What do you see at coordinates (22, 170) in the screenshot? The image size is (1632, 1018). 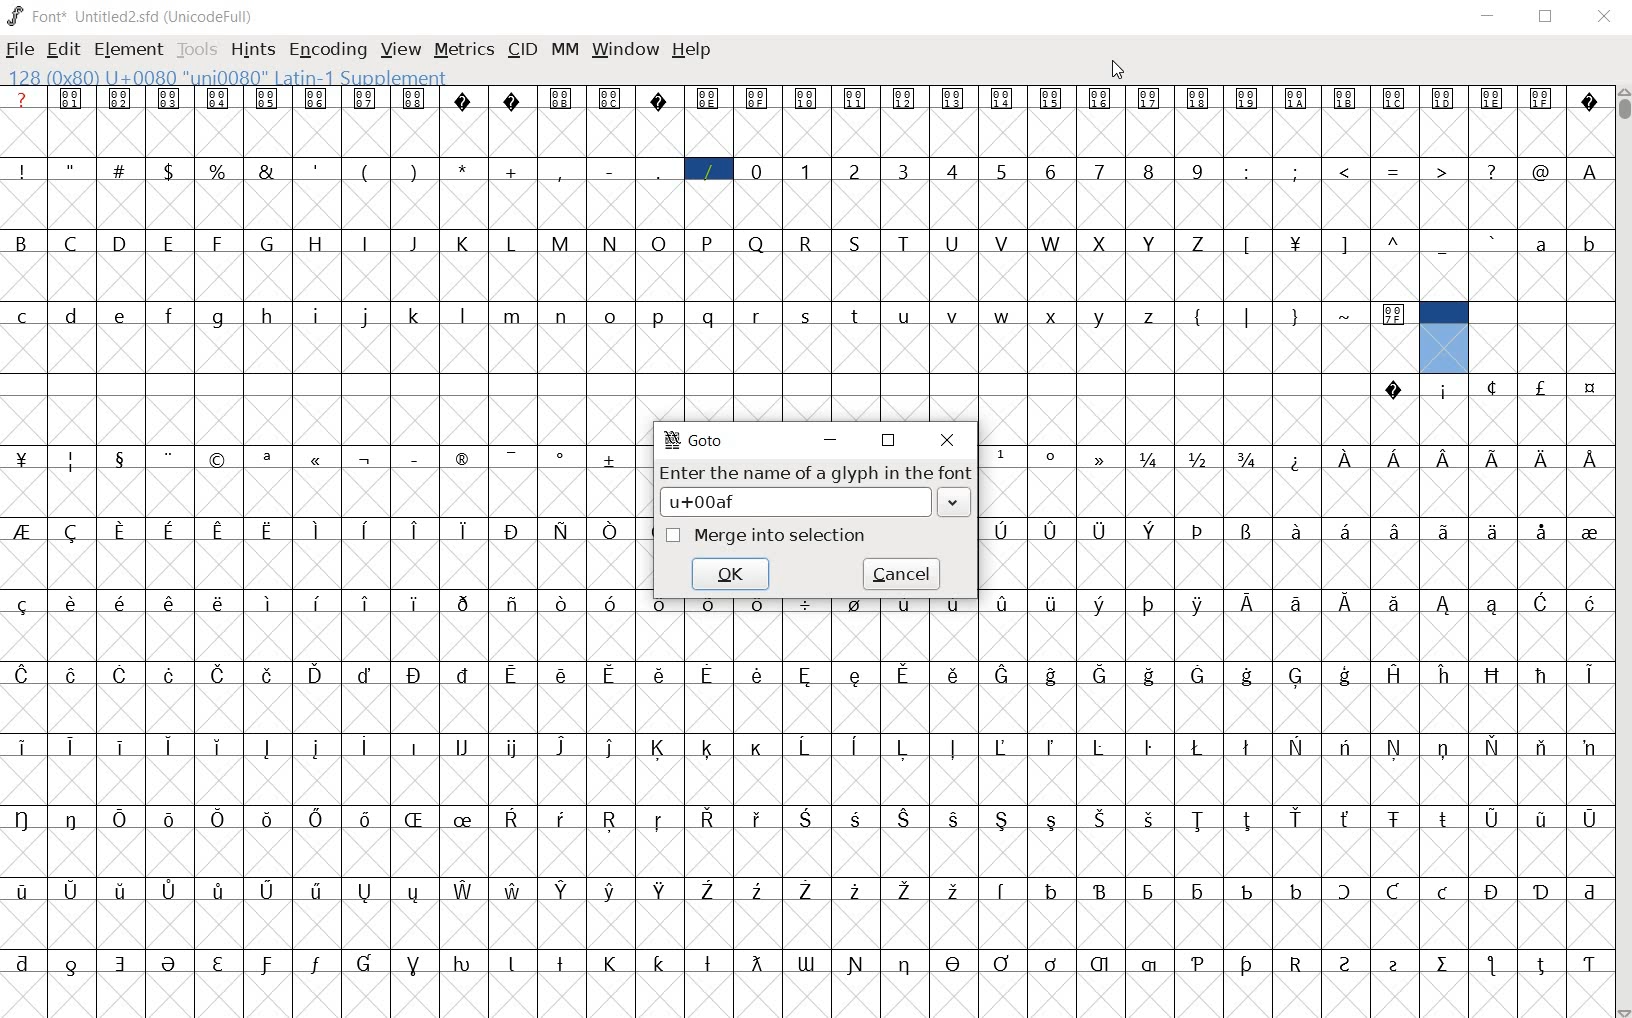 I see `!` at bounding box center [22, 170].